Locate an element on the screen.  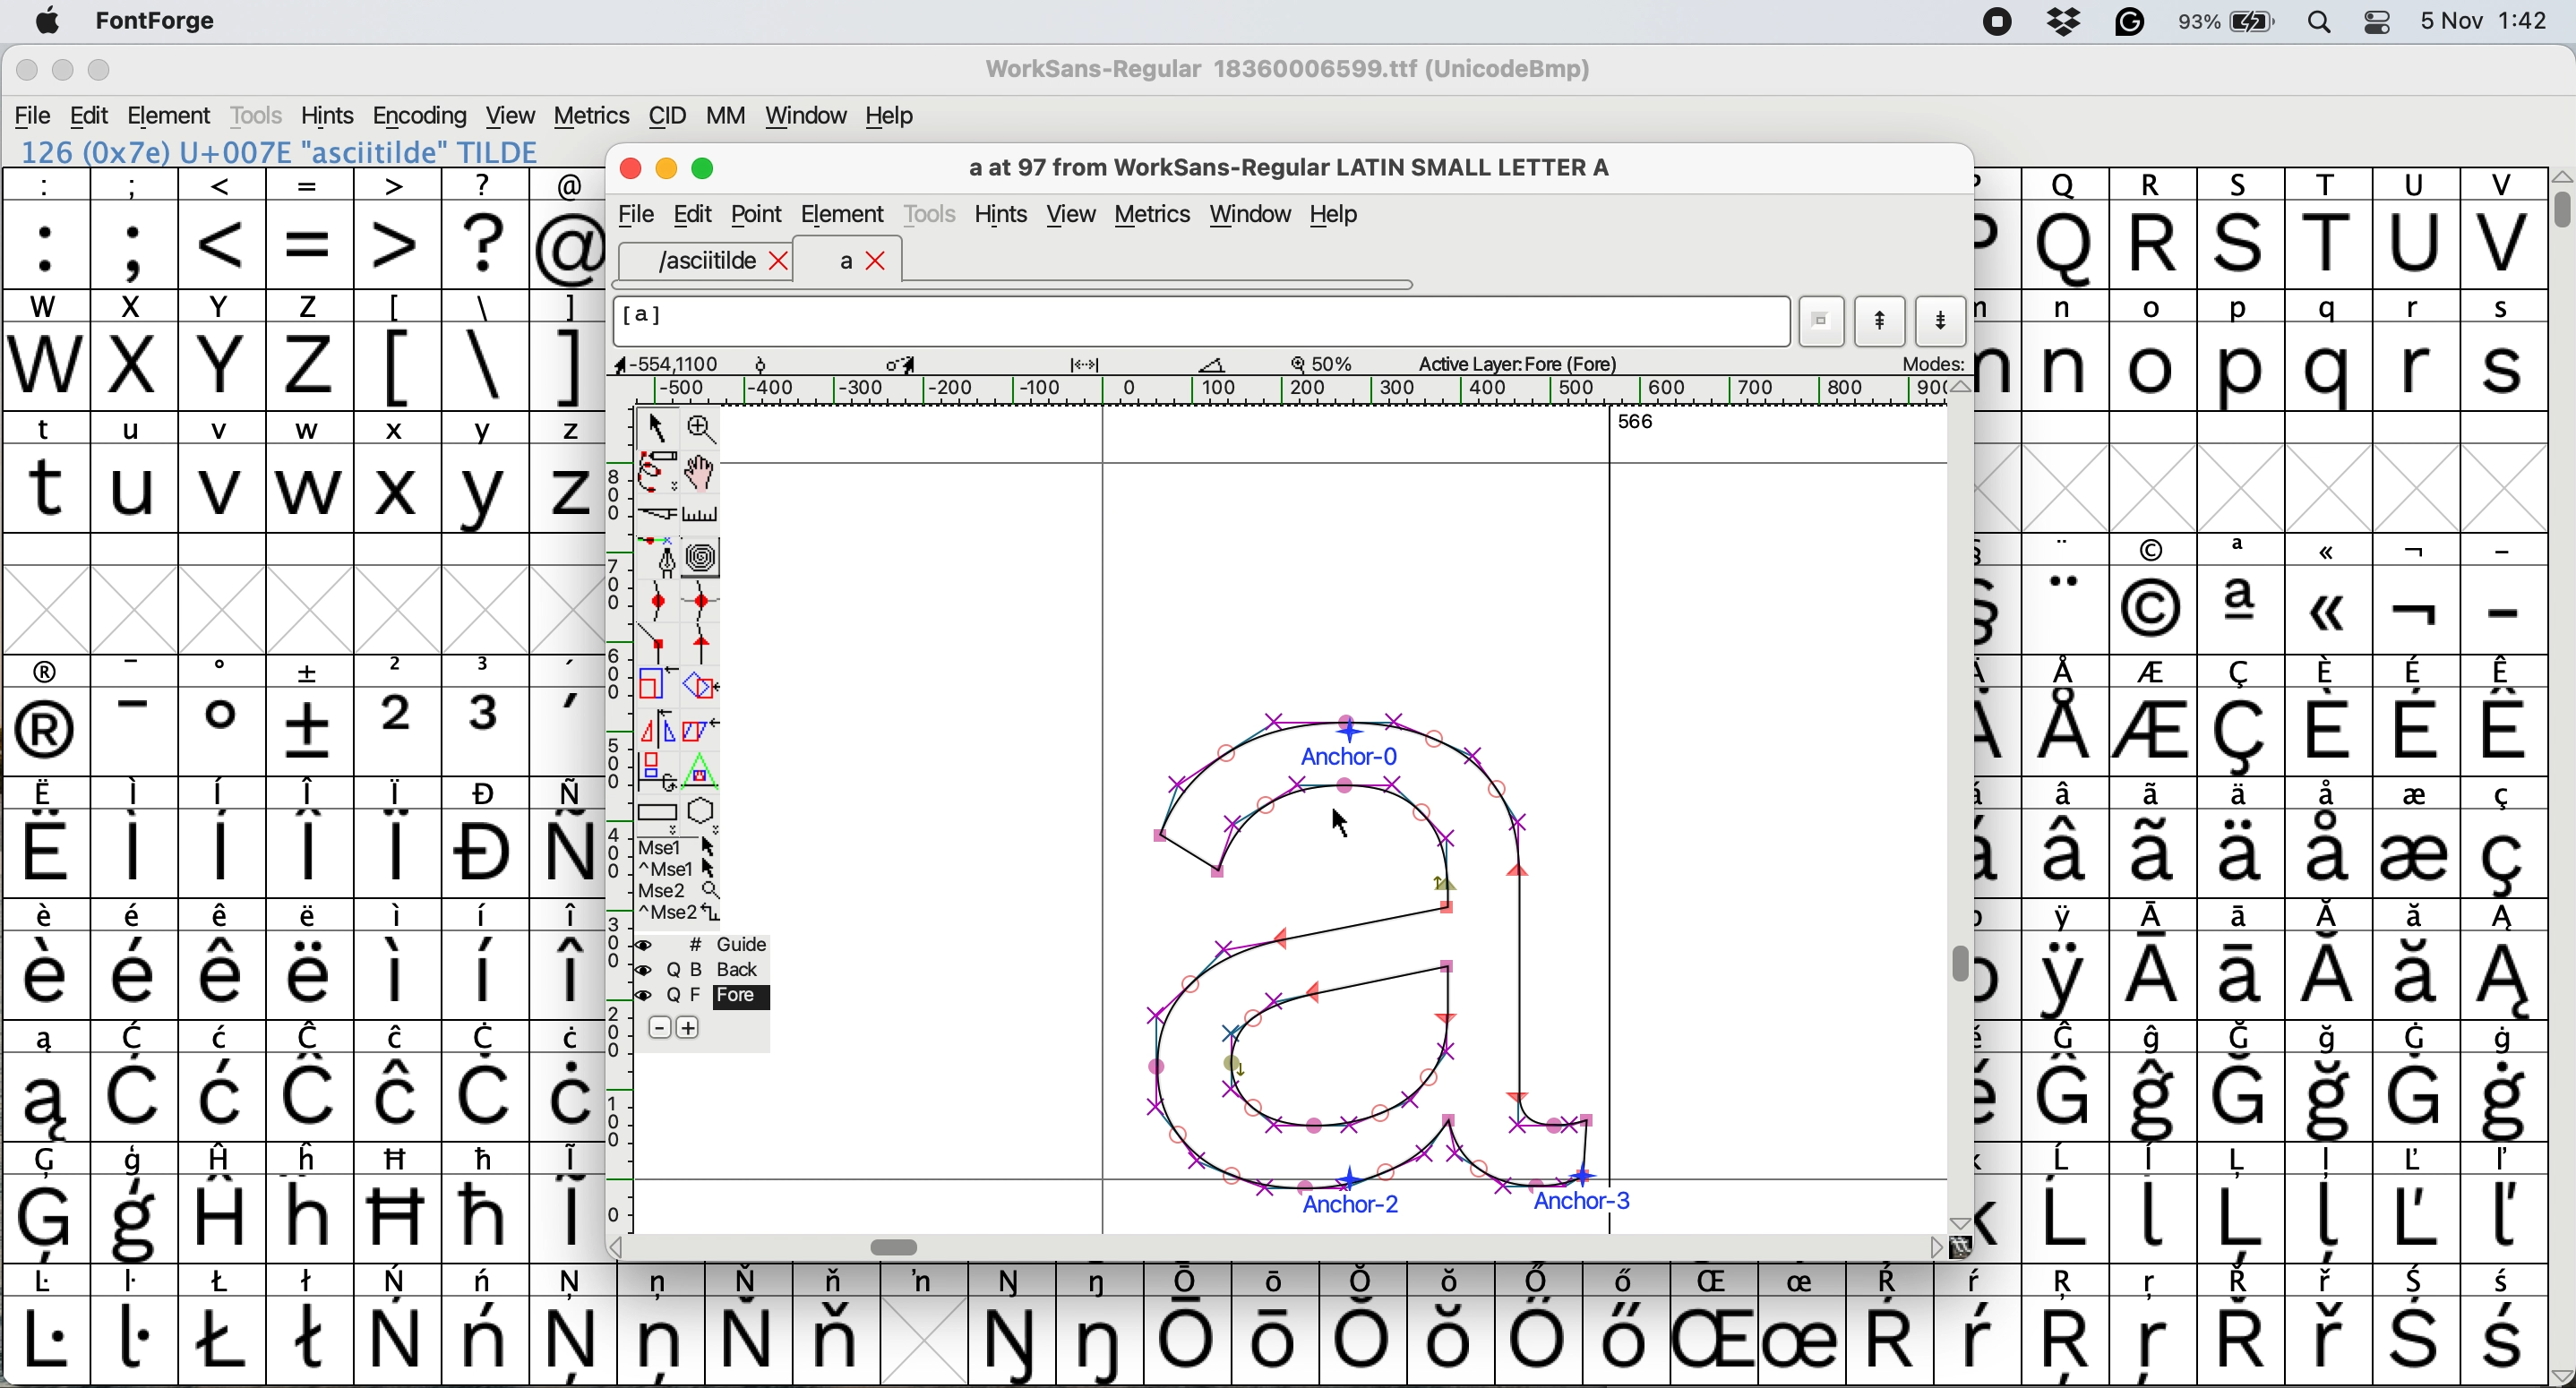
vertical scale is located at coordinates (617, 797).